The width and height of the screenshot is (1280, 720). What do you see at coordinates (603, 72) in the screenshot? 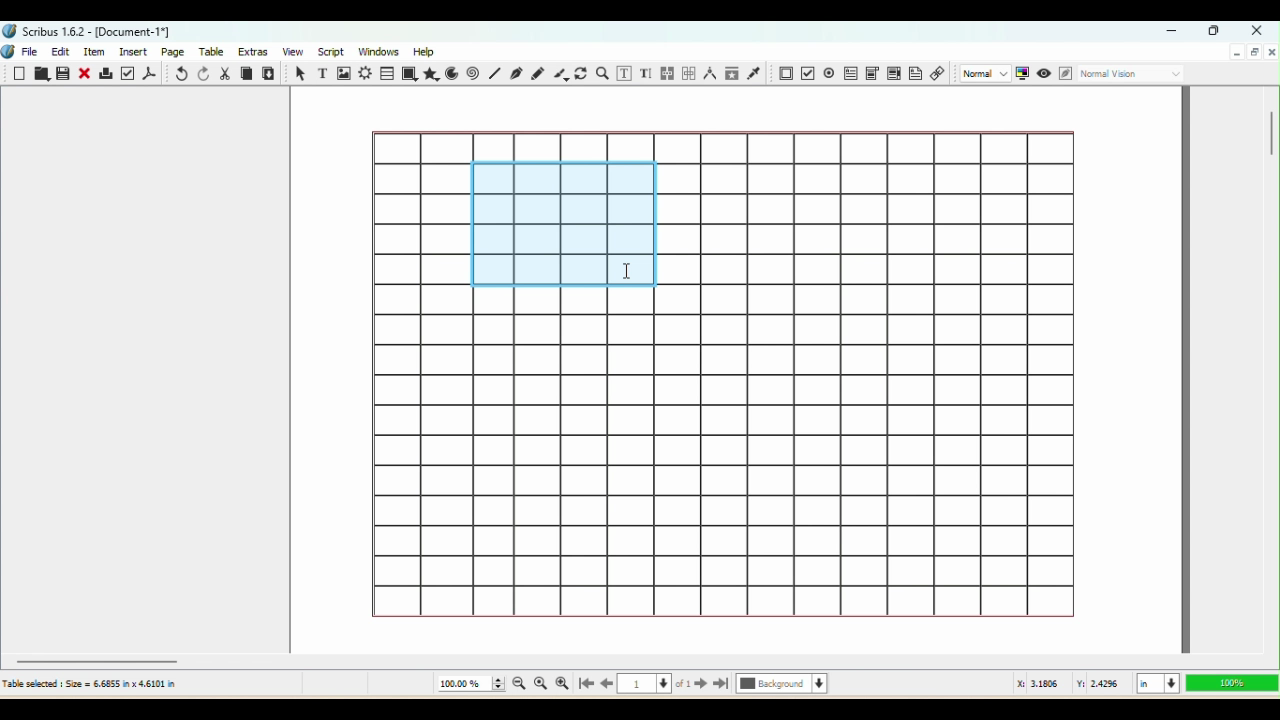
I see `Zoom In or Out` at bounding box center [603, 72].